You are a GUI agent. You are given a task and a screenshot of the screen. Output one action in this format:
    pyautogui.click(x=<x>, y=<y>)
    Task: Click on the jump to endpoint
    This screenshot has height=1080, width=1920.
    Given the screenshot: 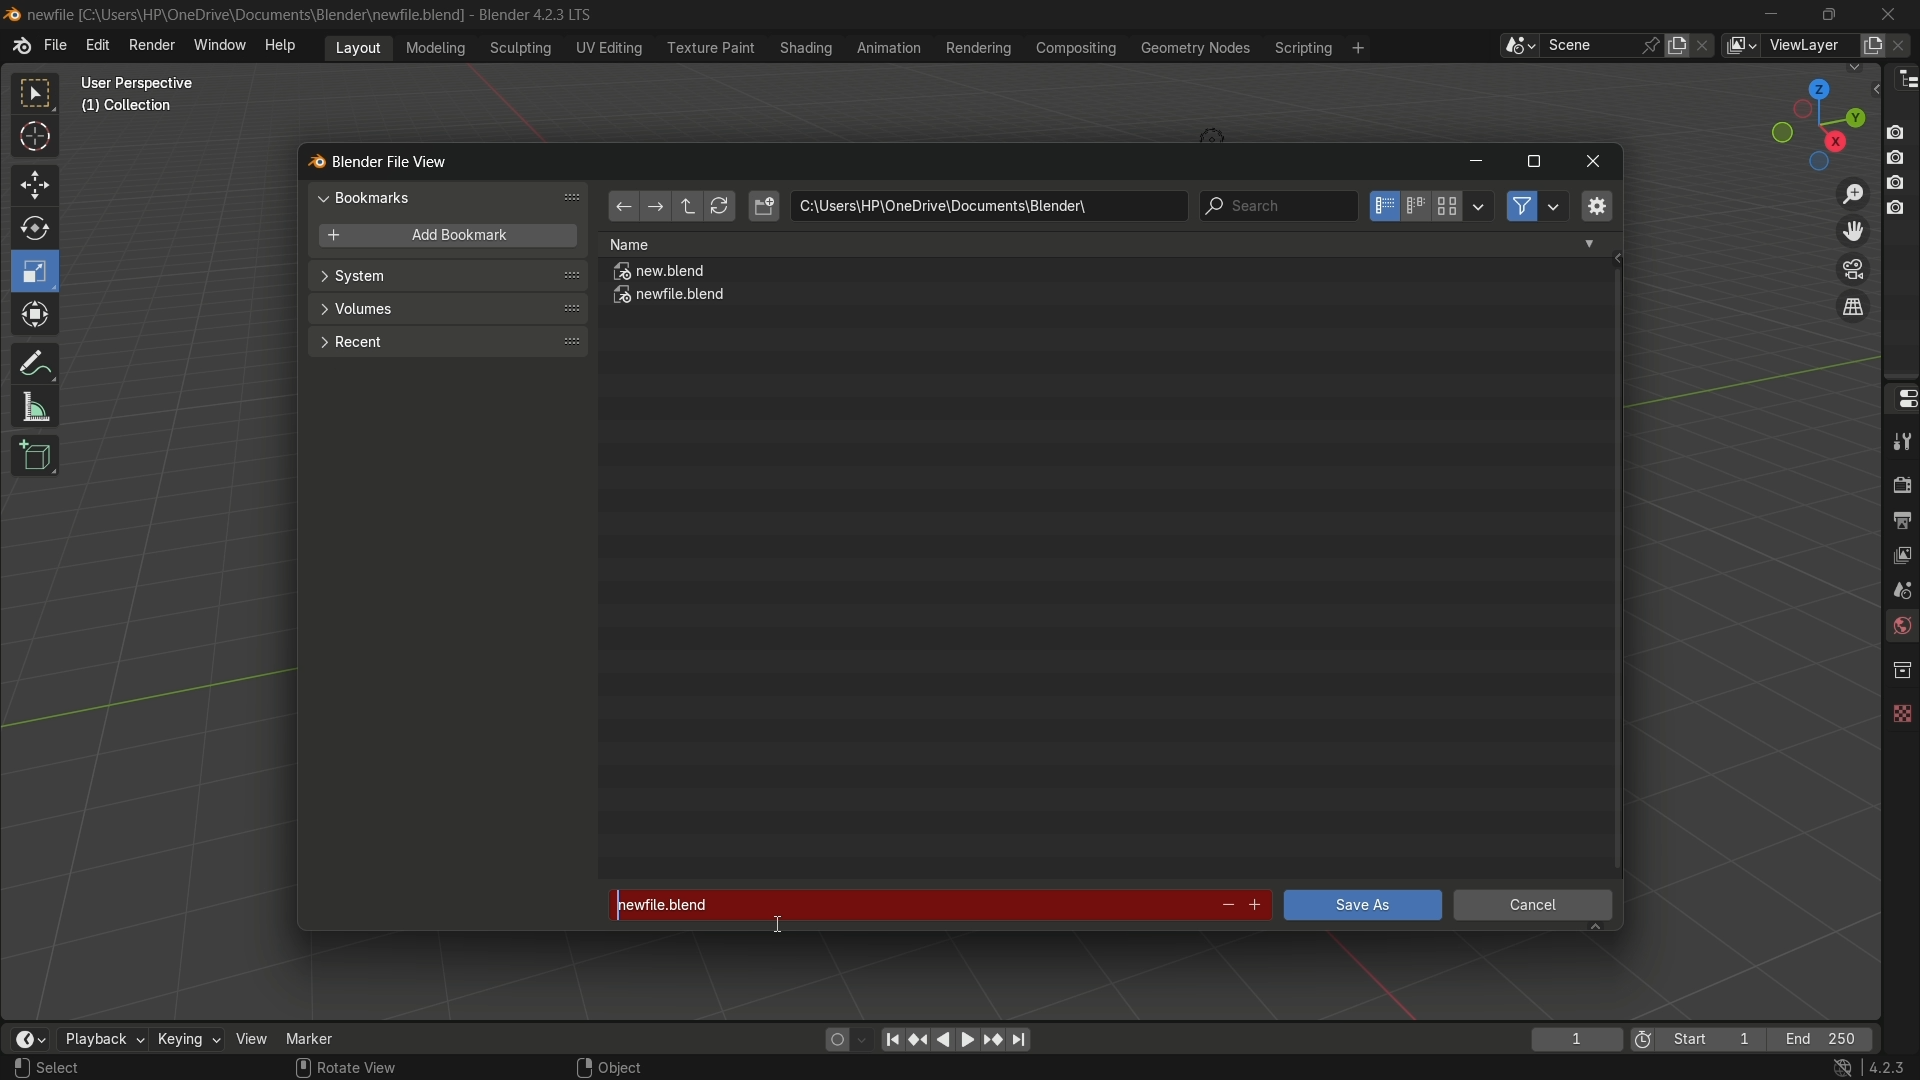 What is the action you would take?
    pyautogui.click(x=892, y=1038)
    